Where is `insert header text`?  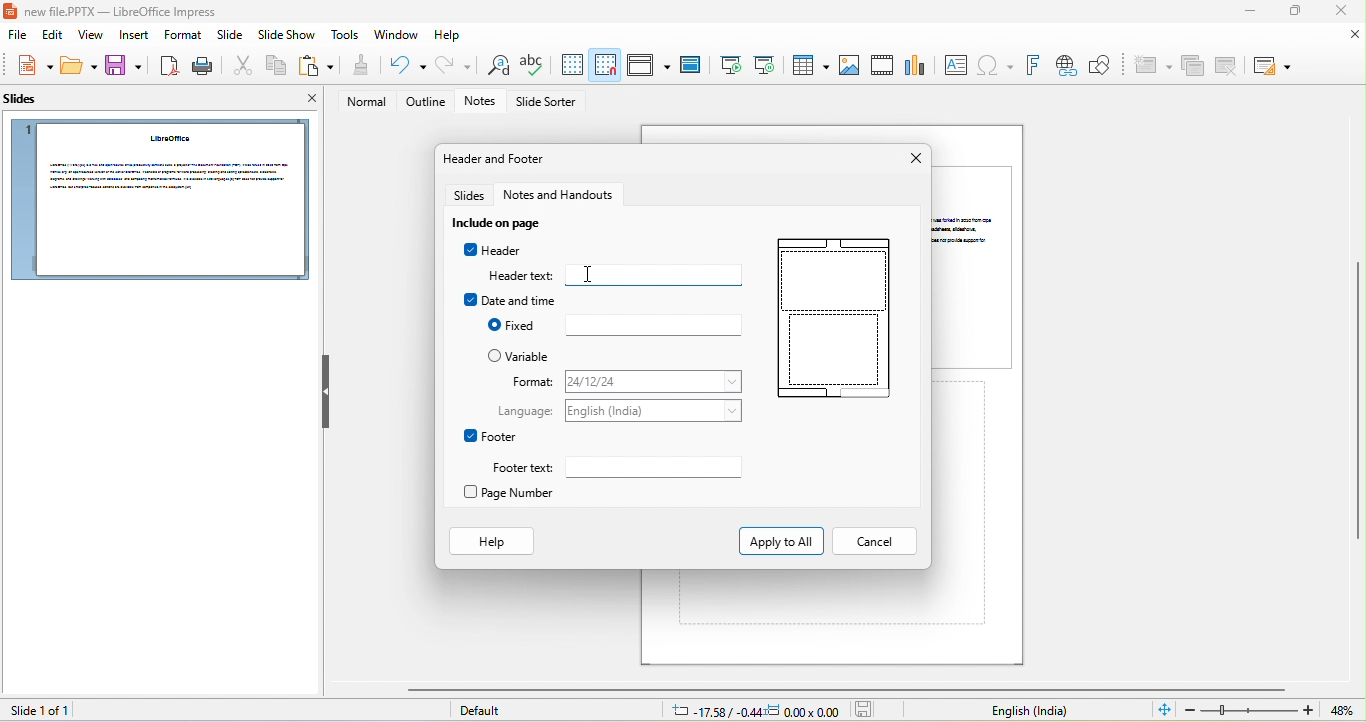
insert header text is located at coordinates (656, 273).